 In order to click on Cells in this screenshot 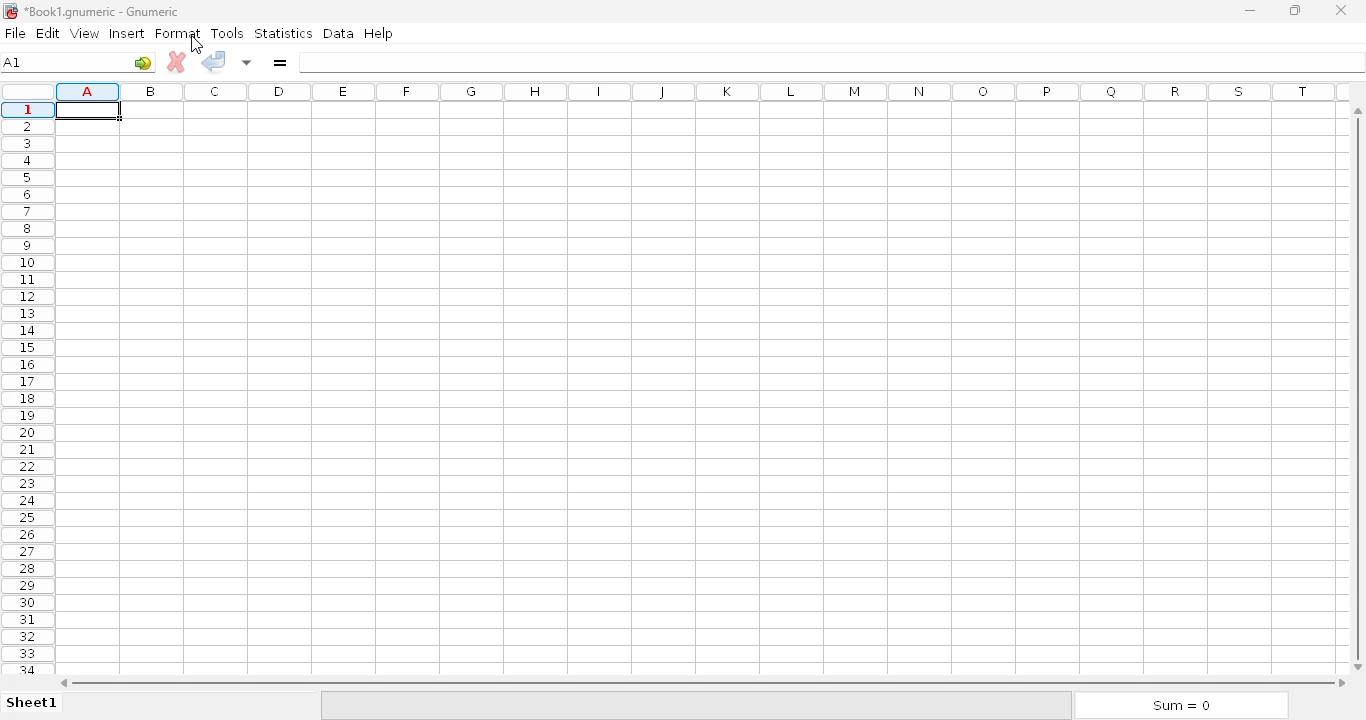, I will do `click(688, 389)`.